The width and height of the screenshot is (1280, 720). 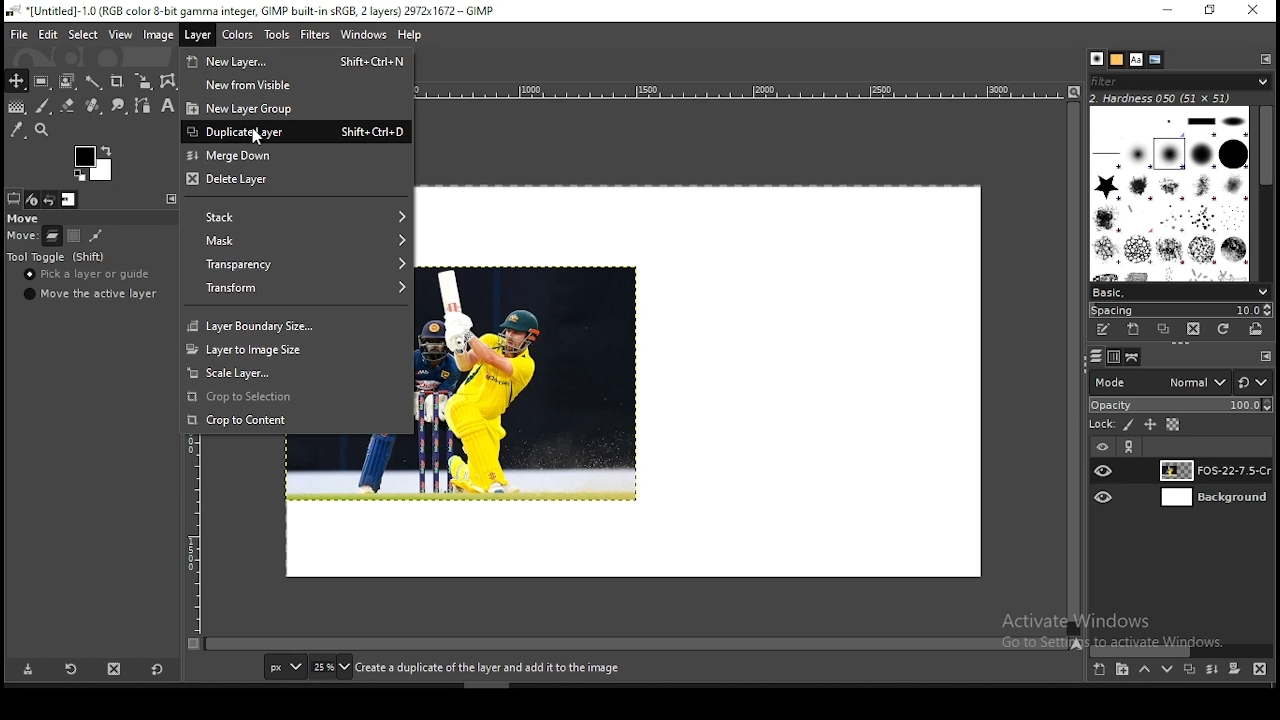 What do you see at coordinates (1112, 358) in the screenshot?
I see `channels` at bounding box center [1112, 358].